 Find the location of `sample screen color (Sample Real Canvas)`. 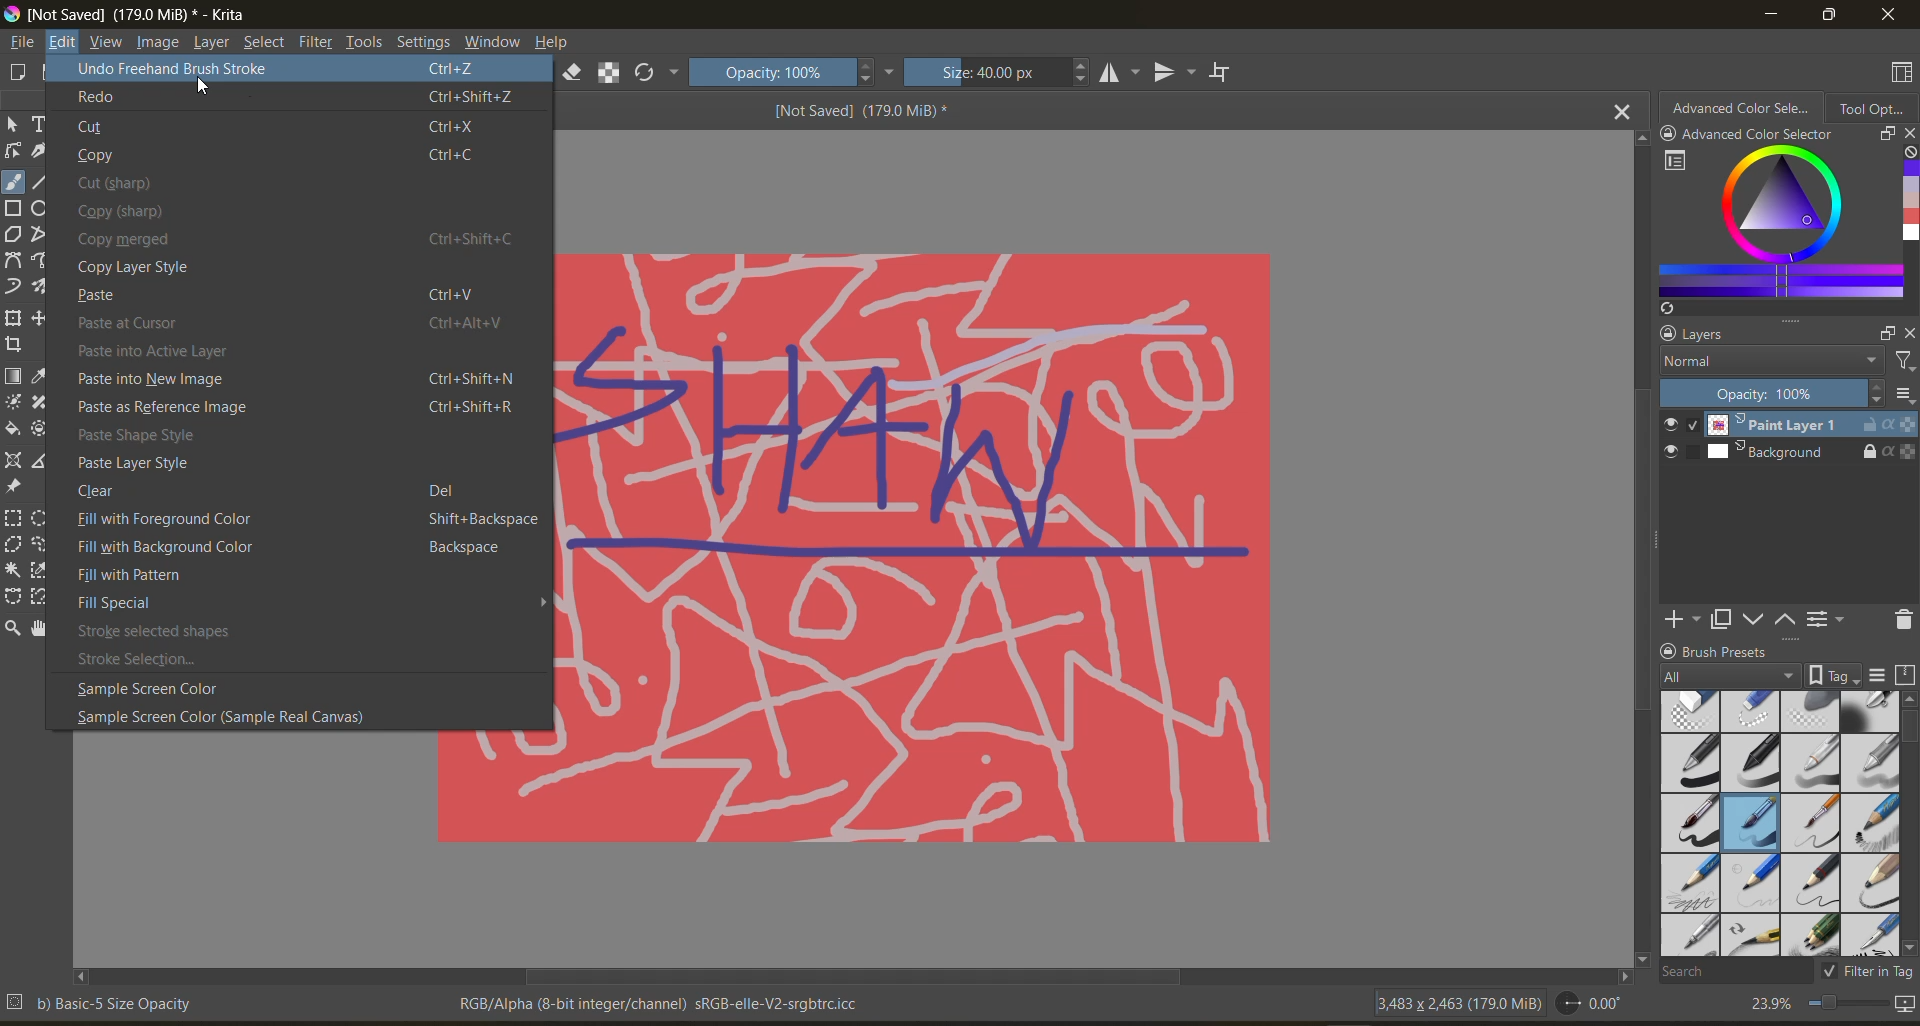

sample screen color (Sample Real Canvas) is located at coordinates (238, 717).